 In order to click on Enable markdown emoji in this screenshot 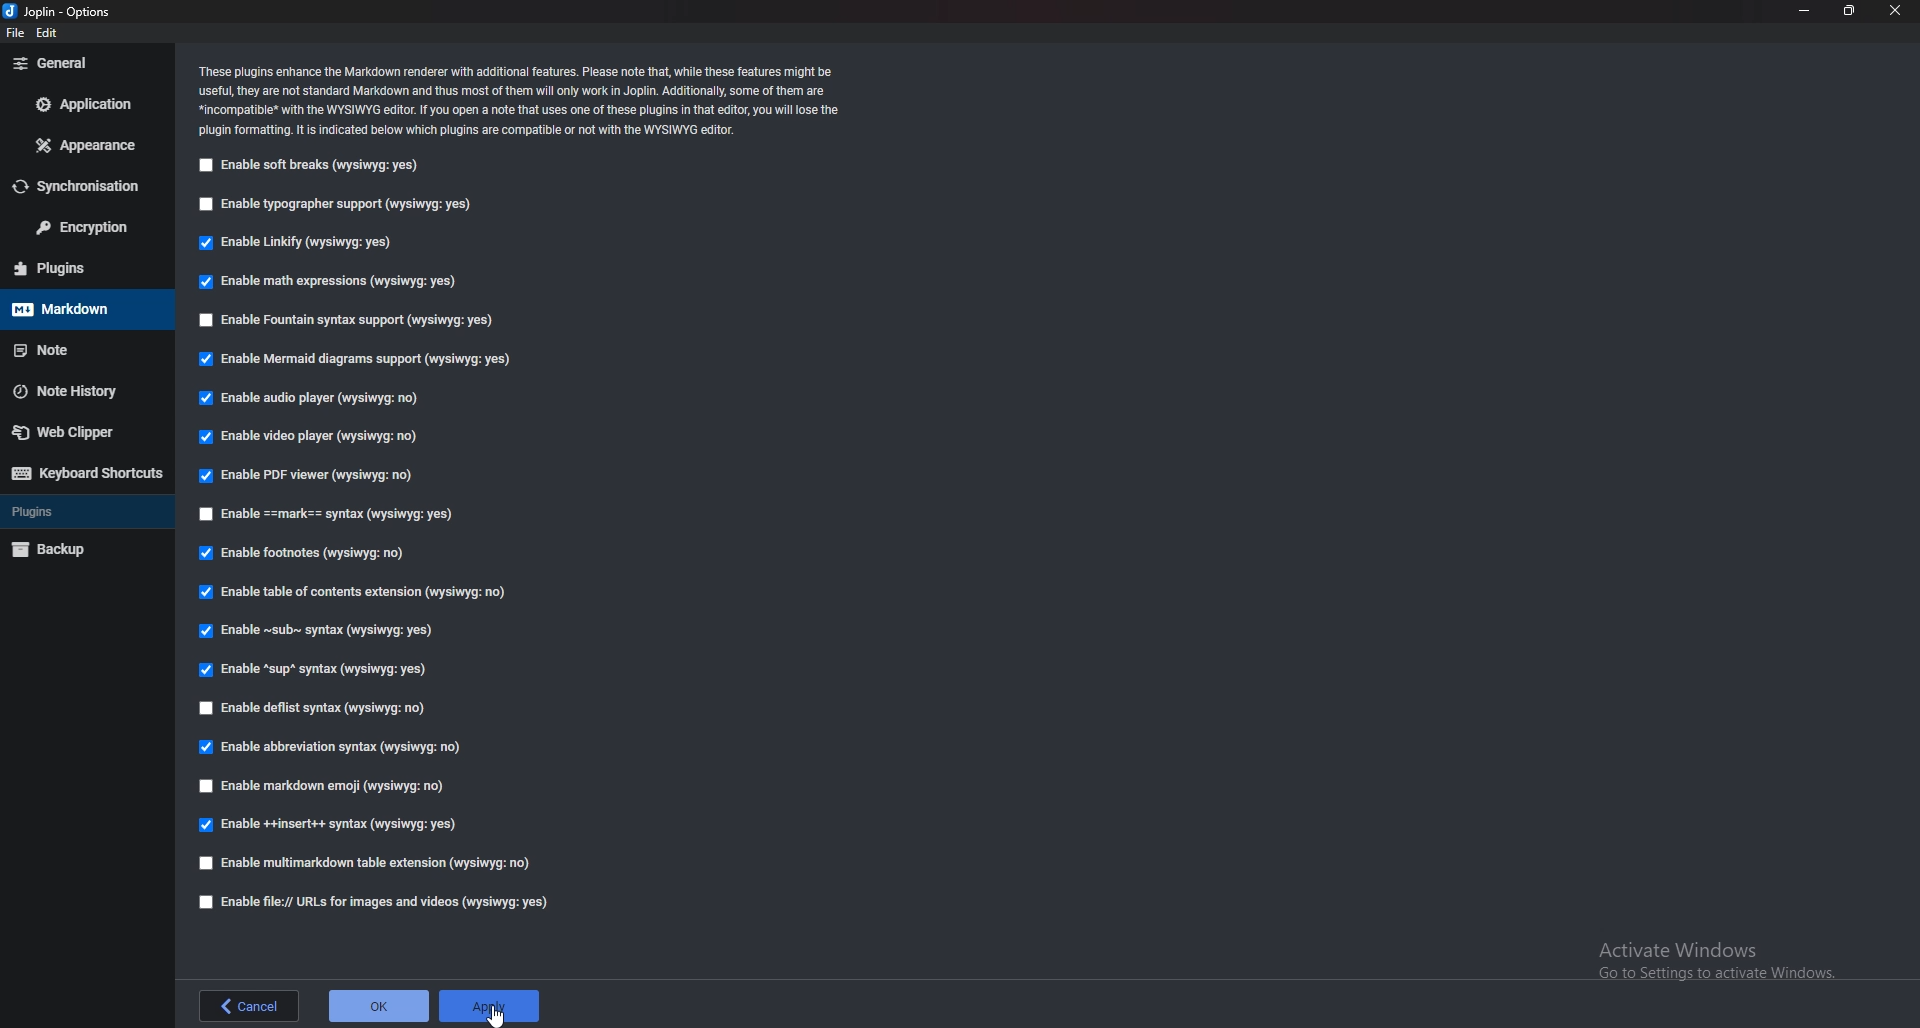, I will do `click(331, 784)`.